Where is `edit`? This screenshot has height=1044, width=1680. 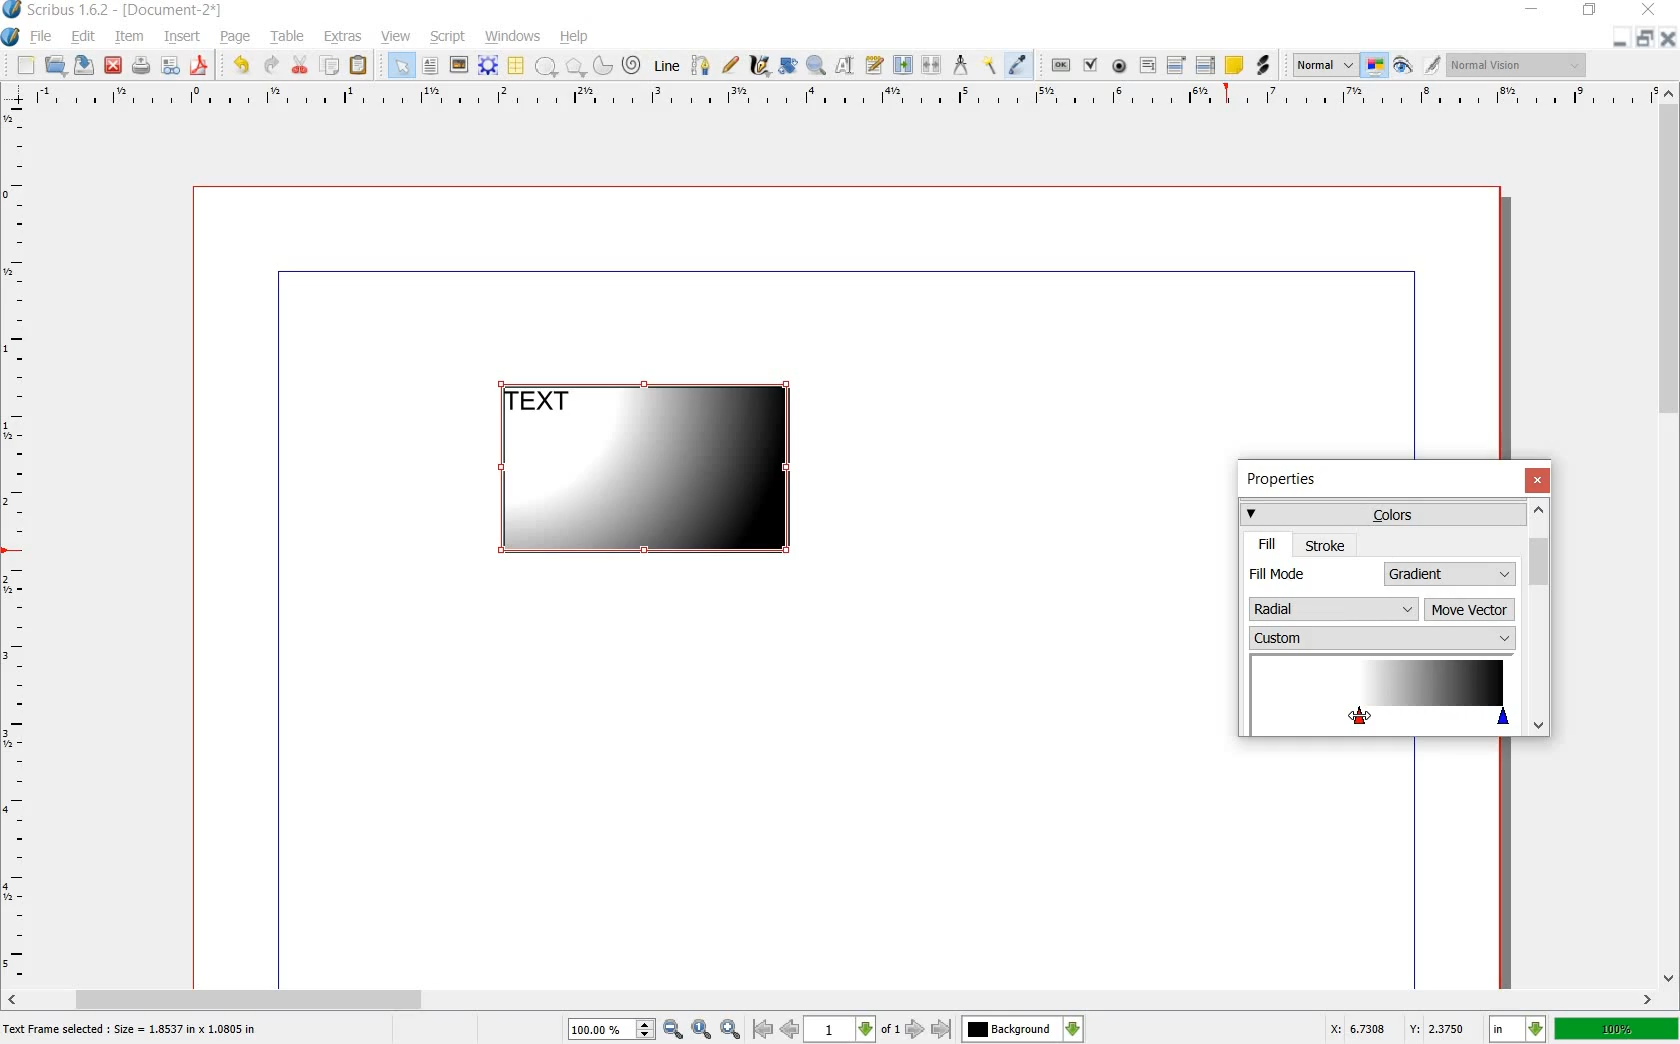 edit is located at coordinates (84, 37).